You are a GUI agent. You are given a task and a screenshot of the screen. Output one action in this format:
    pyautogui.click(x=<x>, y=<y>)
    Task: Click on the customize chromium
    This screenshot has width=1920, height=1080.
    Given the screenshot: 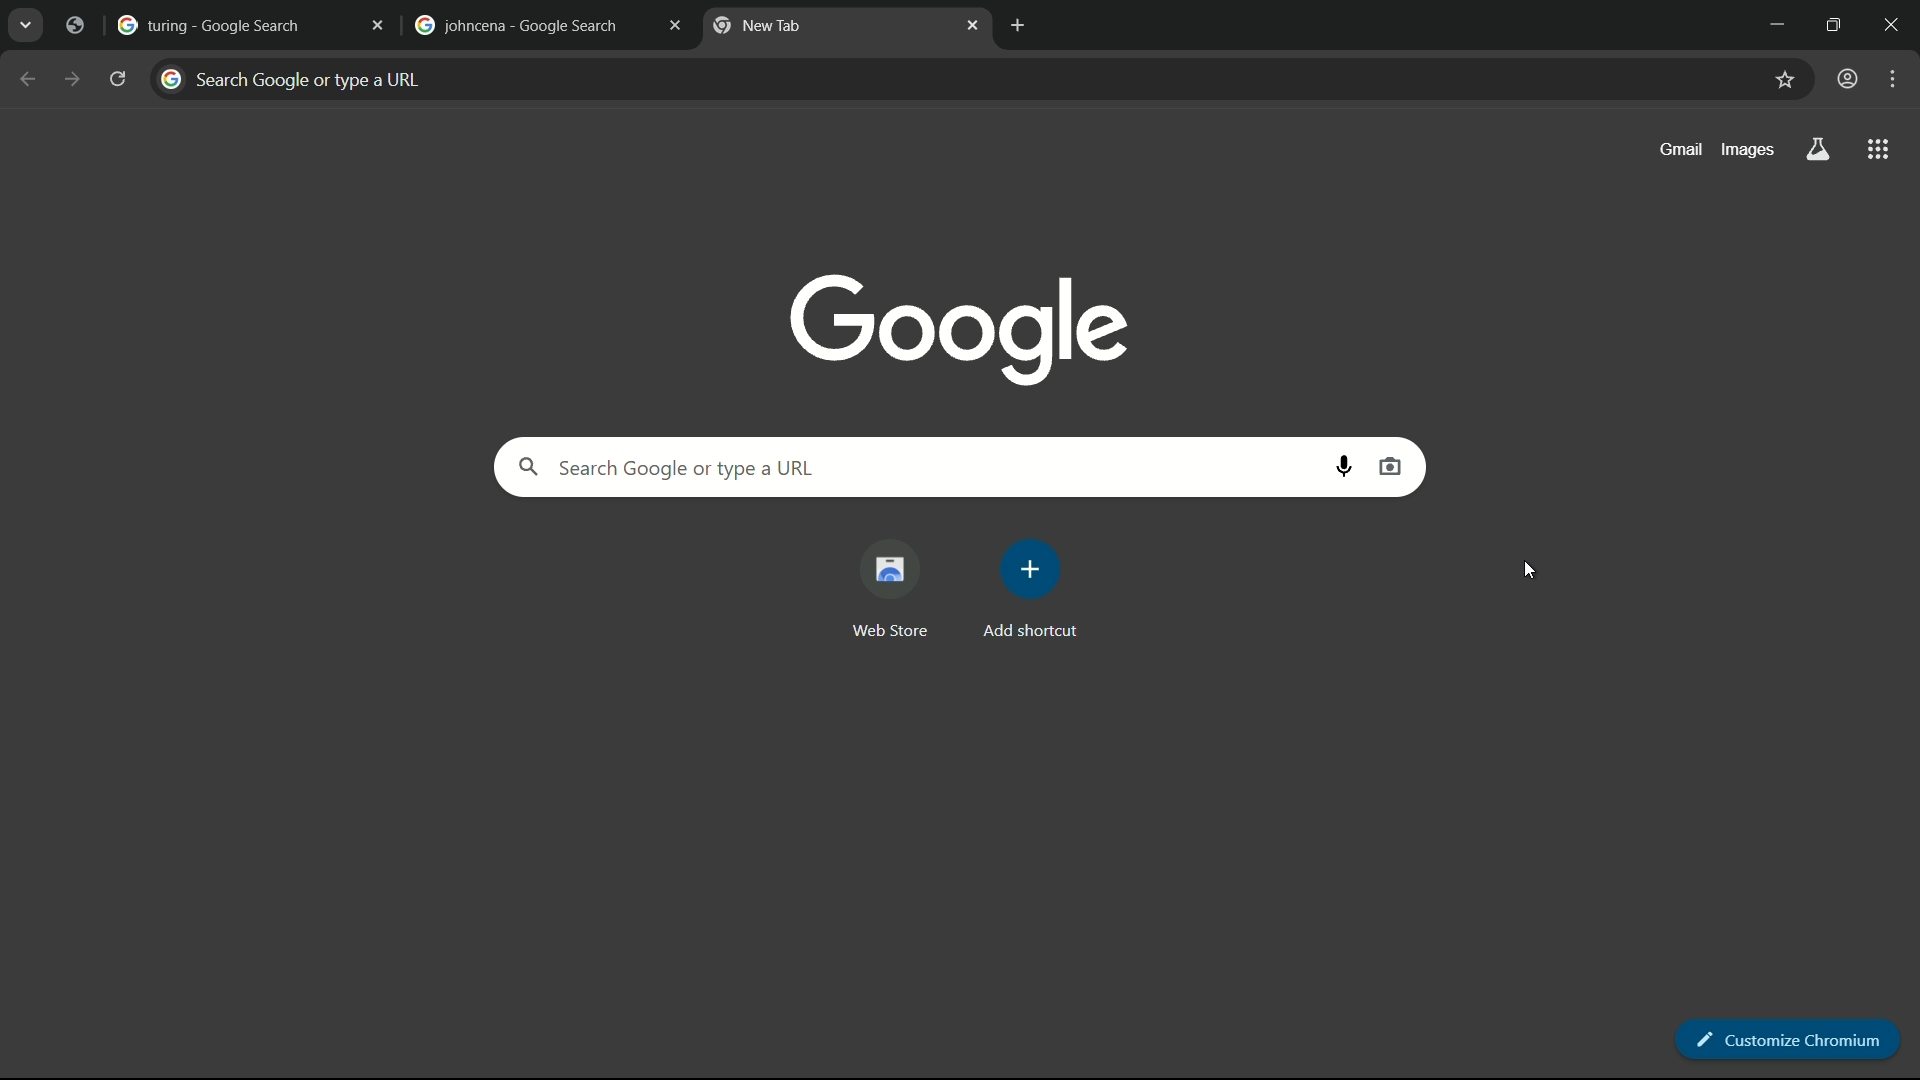 What is the action you would take?
    pyautogui.click(x=1783, y=1033)
    